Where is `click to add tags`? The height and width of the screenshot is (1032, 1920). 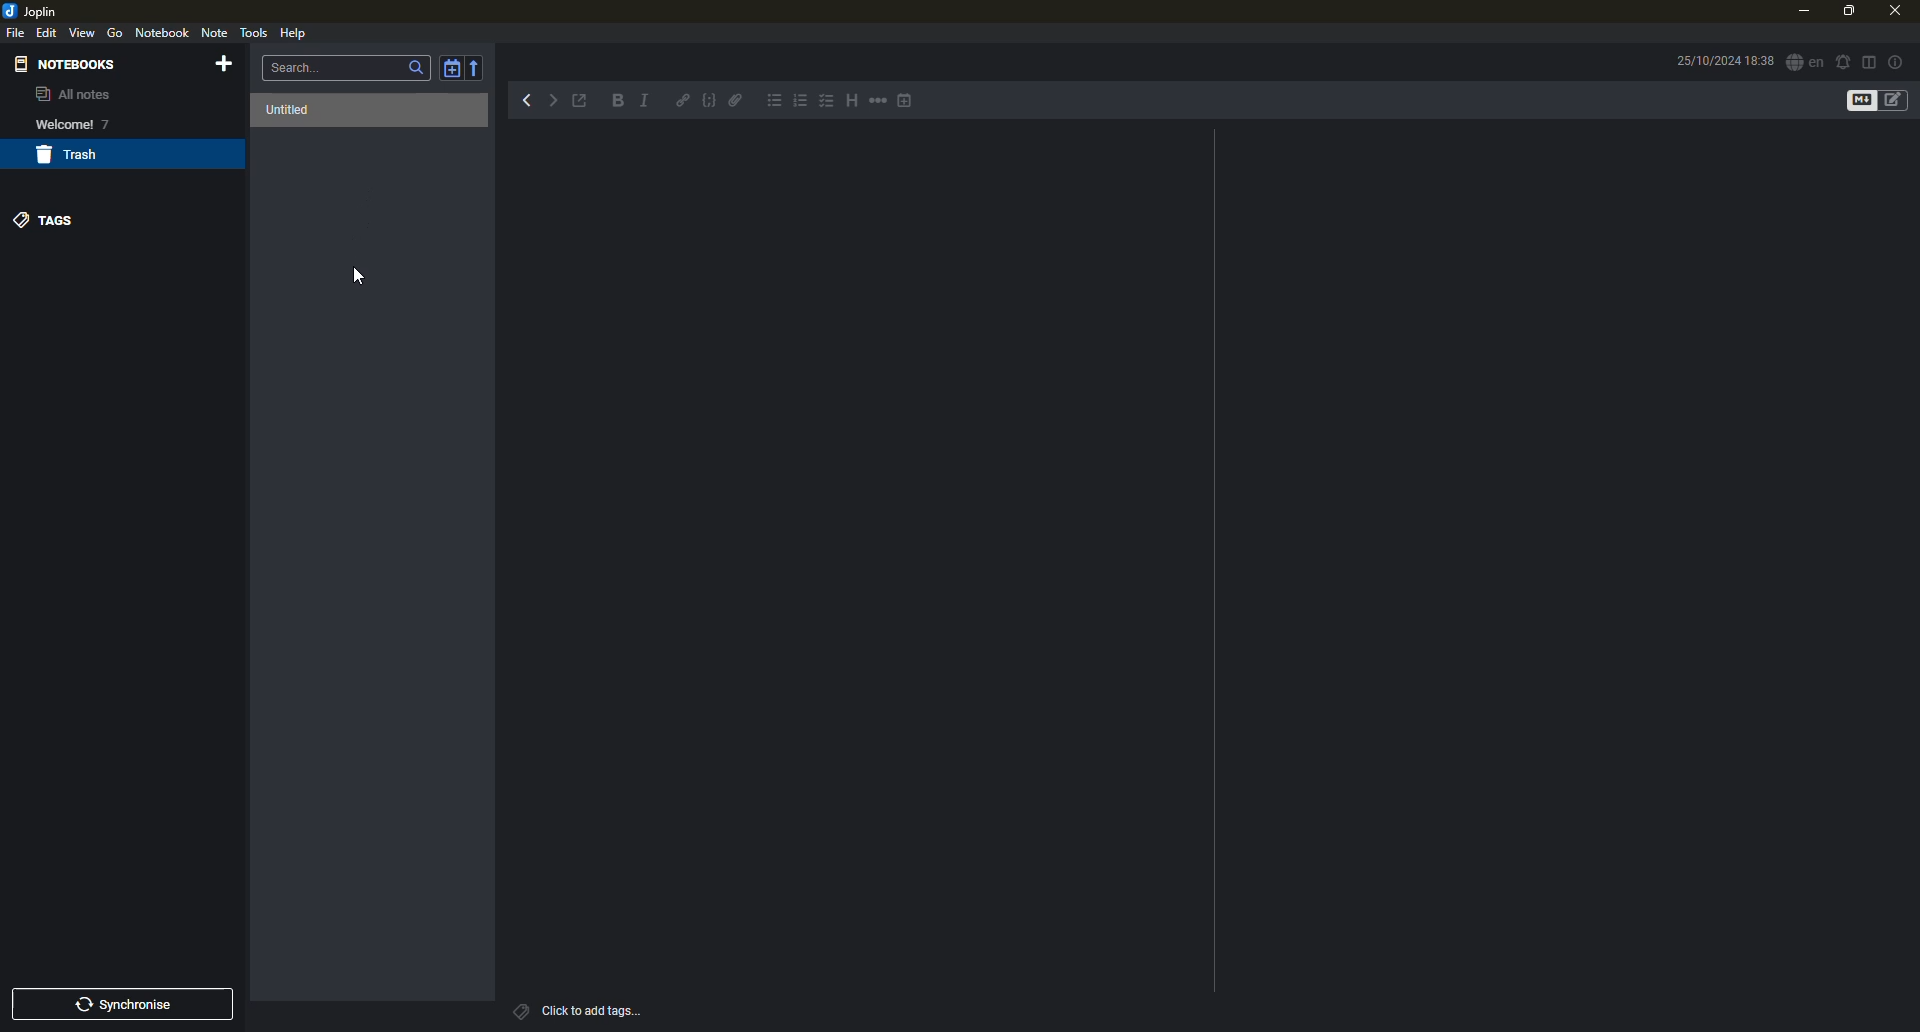
click to add tags is located at coordinates (608, 1008).